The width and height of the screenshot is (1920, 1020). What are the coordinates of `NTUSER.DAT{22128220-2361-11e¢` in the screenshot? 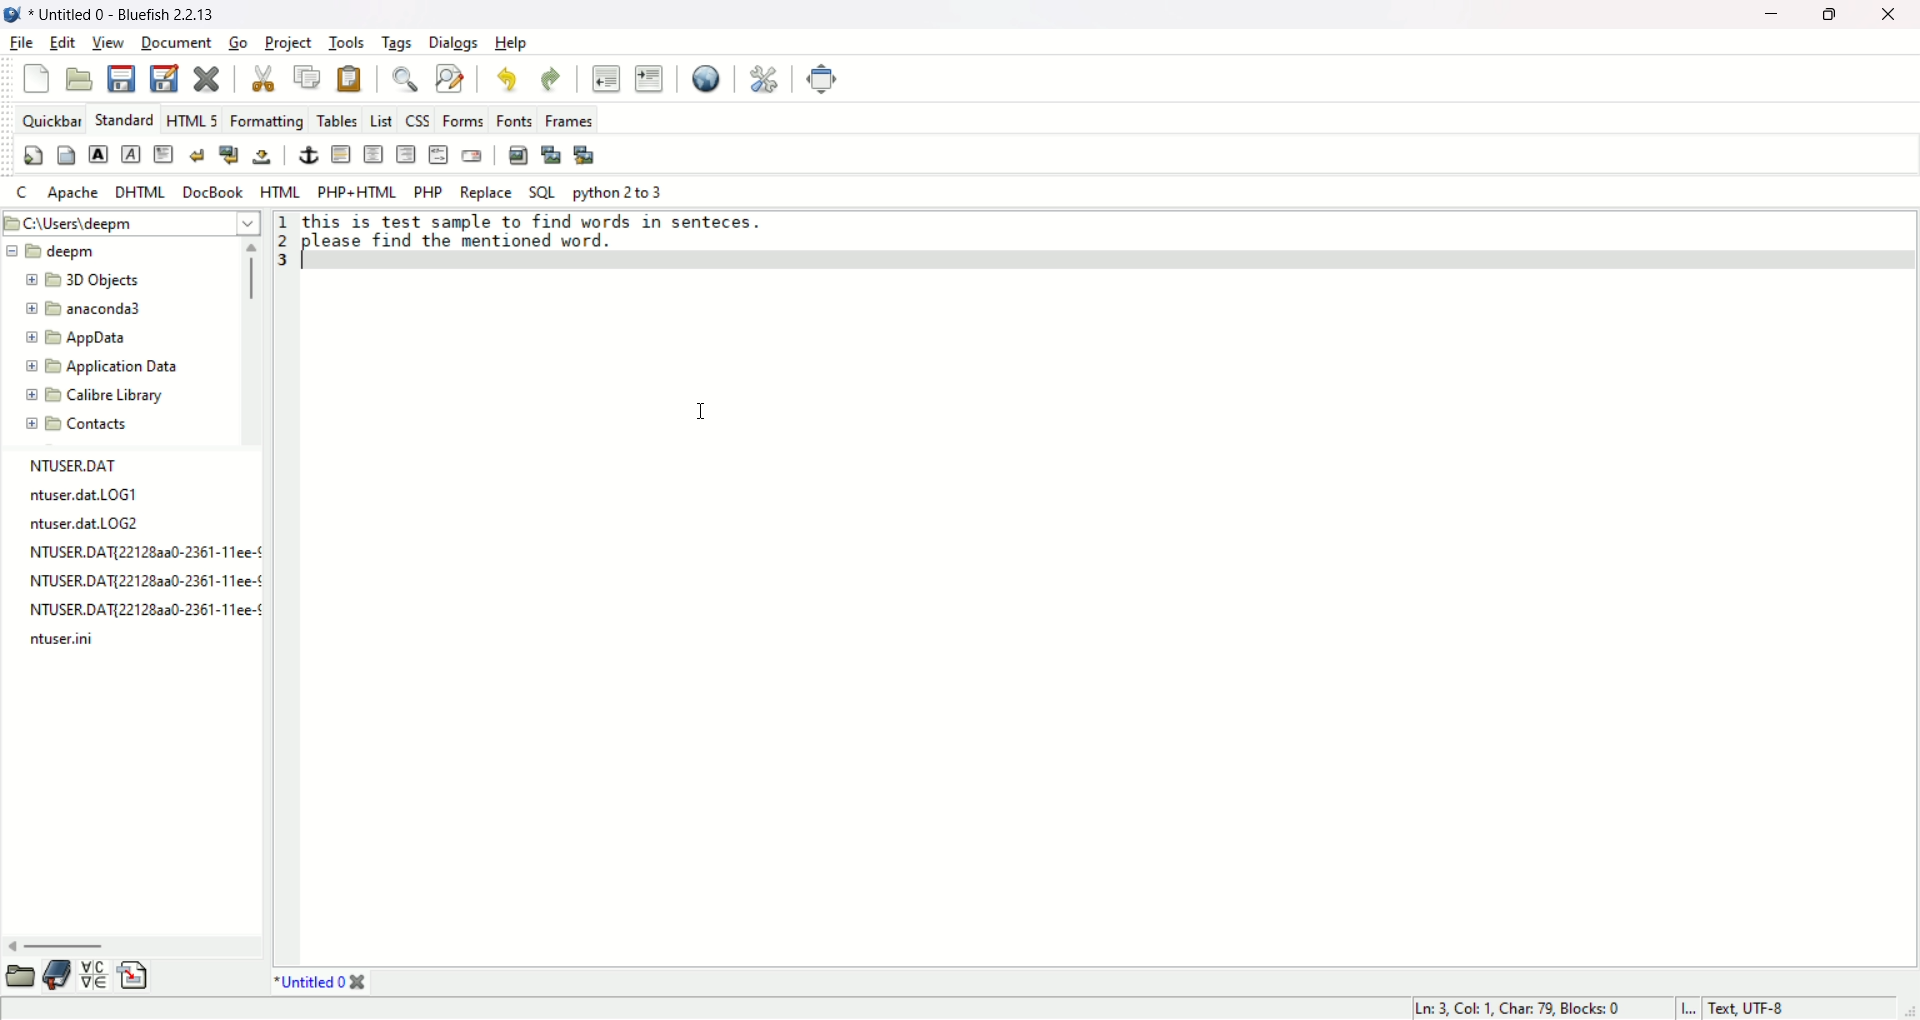 It's located at (128, 610).